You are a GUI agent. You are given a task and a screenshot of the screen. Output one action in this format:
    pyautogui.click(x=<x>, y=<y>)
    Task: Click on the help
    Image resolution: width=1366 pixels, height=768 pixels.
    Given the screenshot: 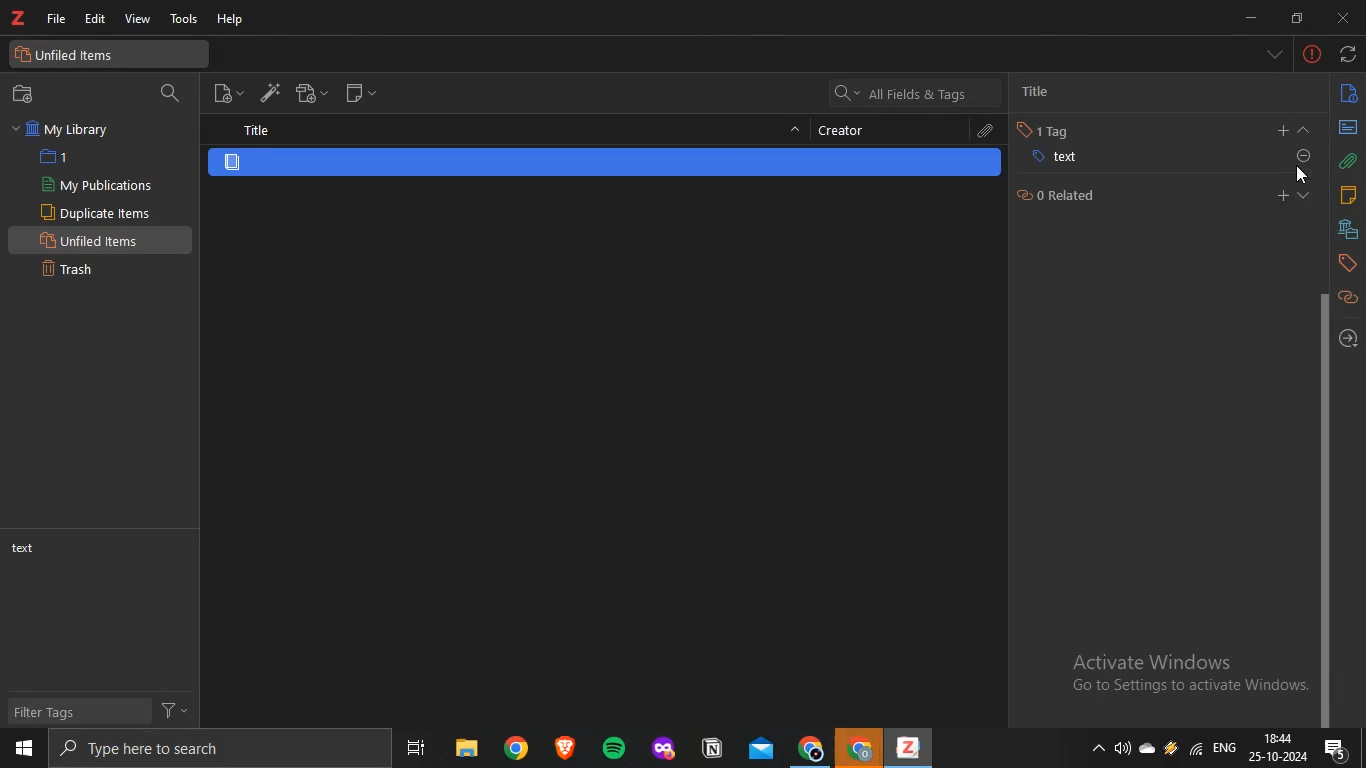 What is the action you would take?
    pyautogui.click(x=228, y=19)
    